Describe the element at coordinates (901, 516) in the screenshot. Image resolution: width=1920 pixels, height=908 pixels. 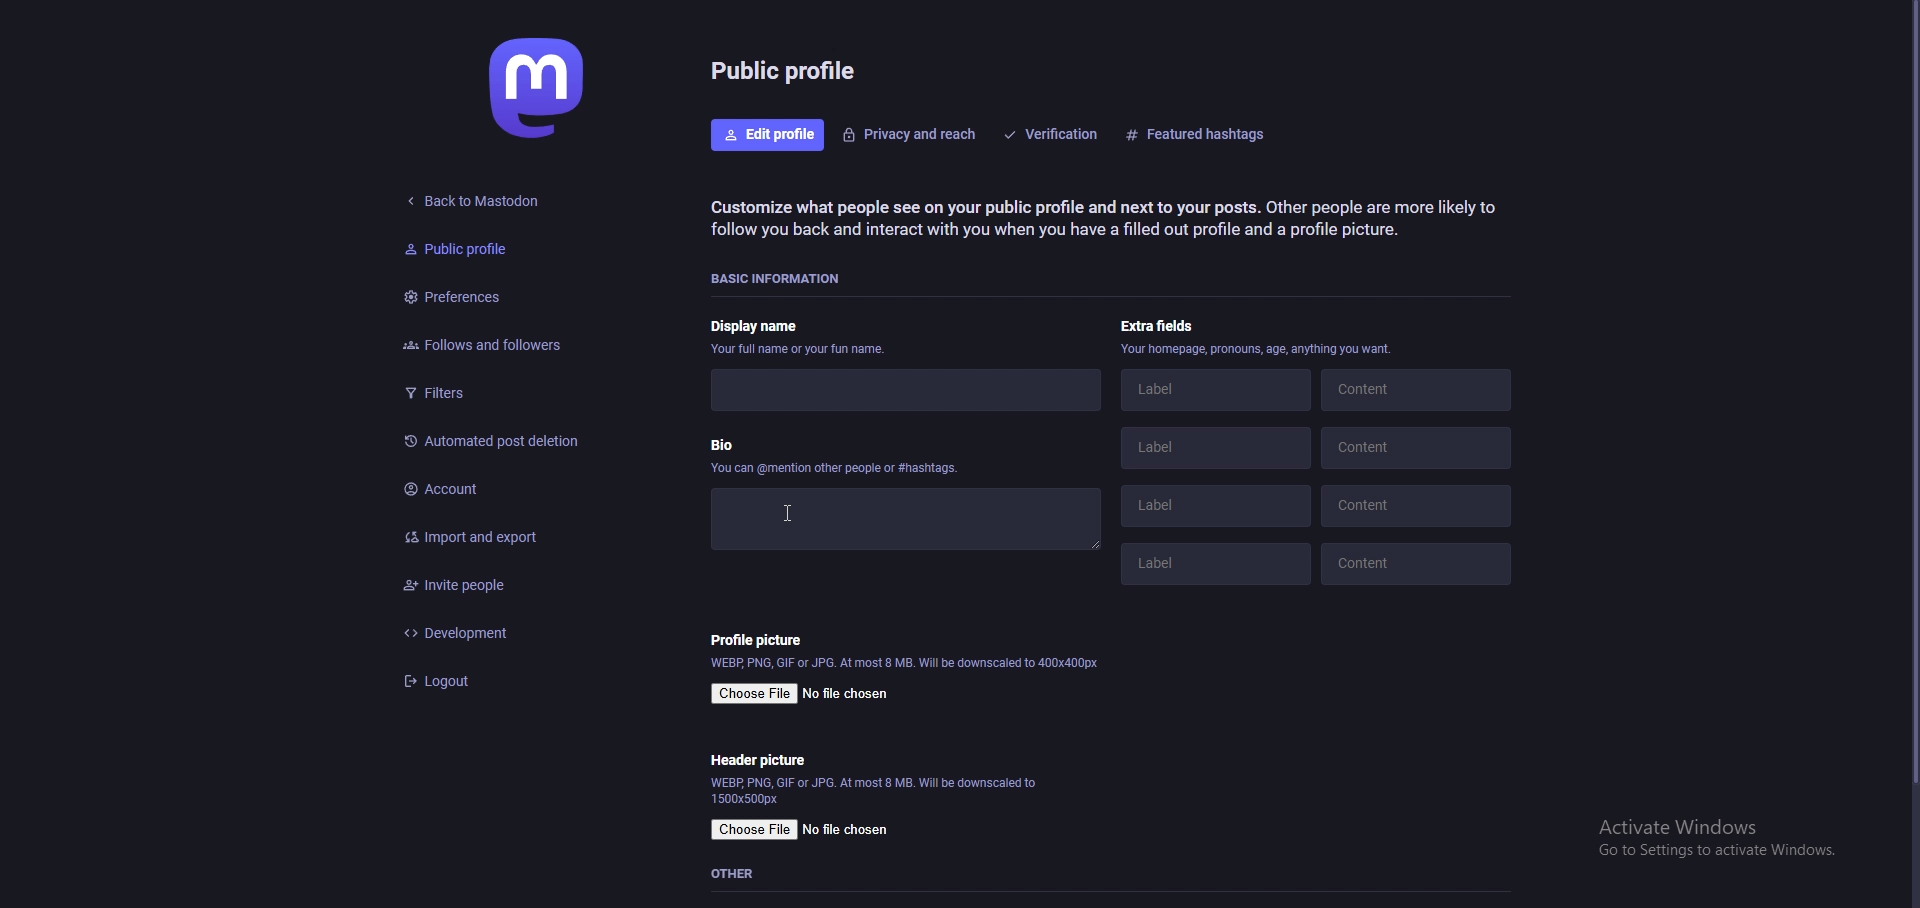
I see `bio input` at that location.